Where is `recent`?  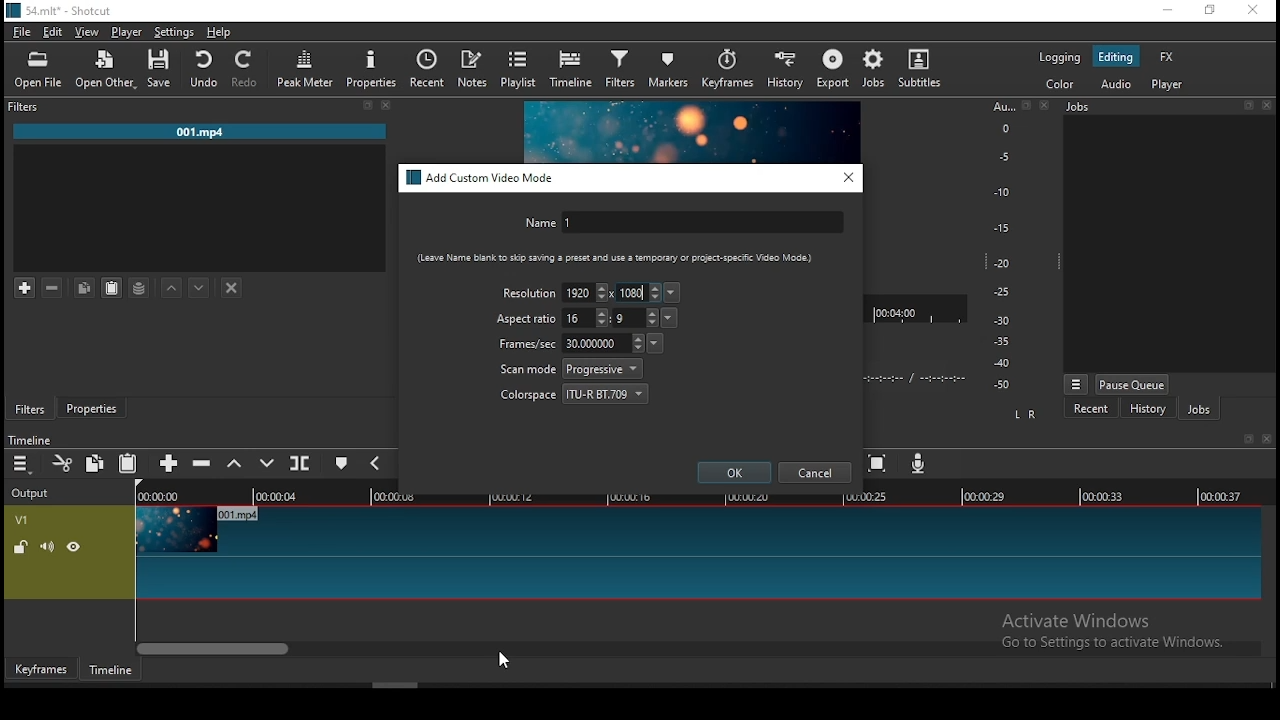
recent is located at coordinates (427, 66).